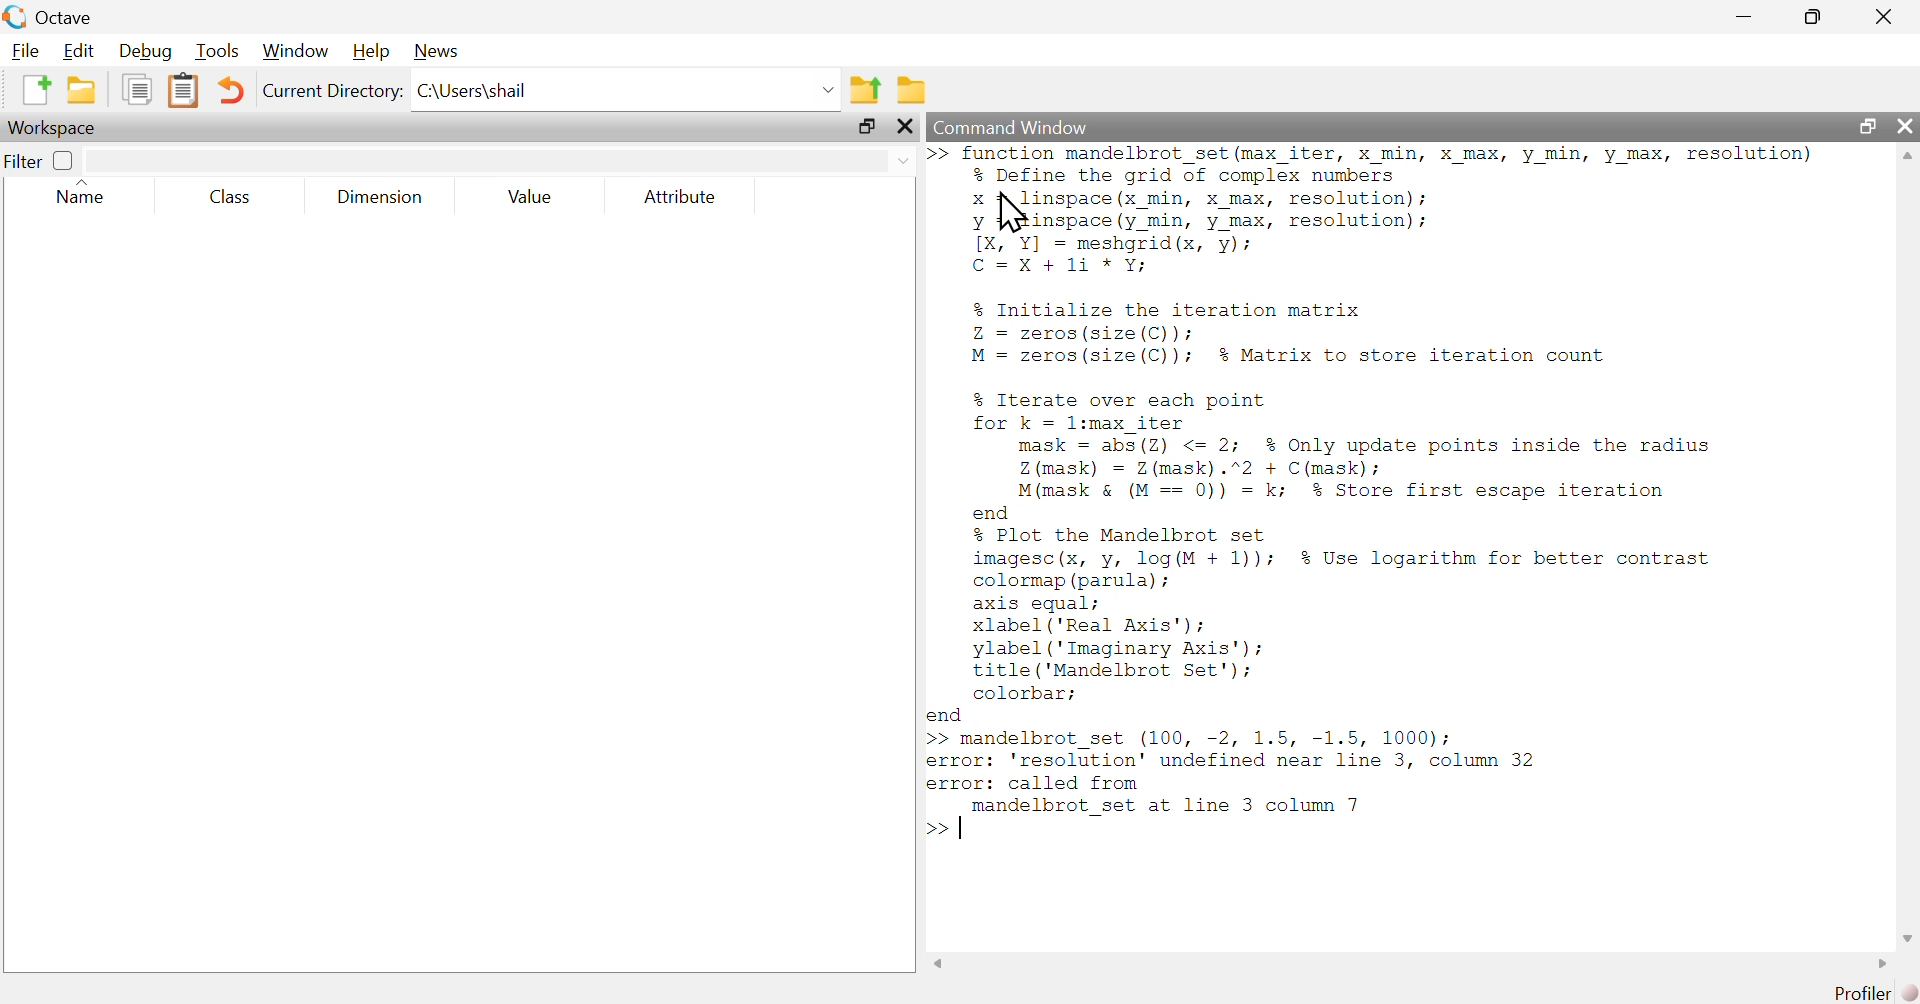 This screenshot has width=1920, height=1004. I want to click on Scrollbar left, so click(940, 962).